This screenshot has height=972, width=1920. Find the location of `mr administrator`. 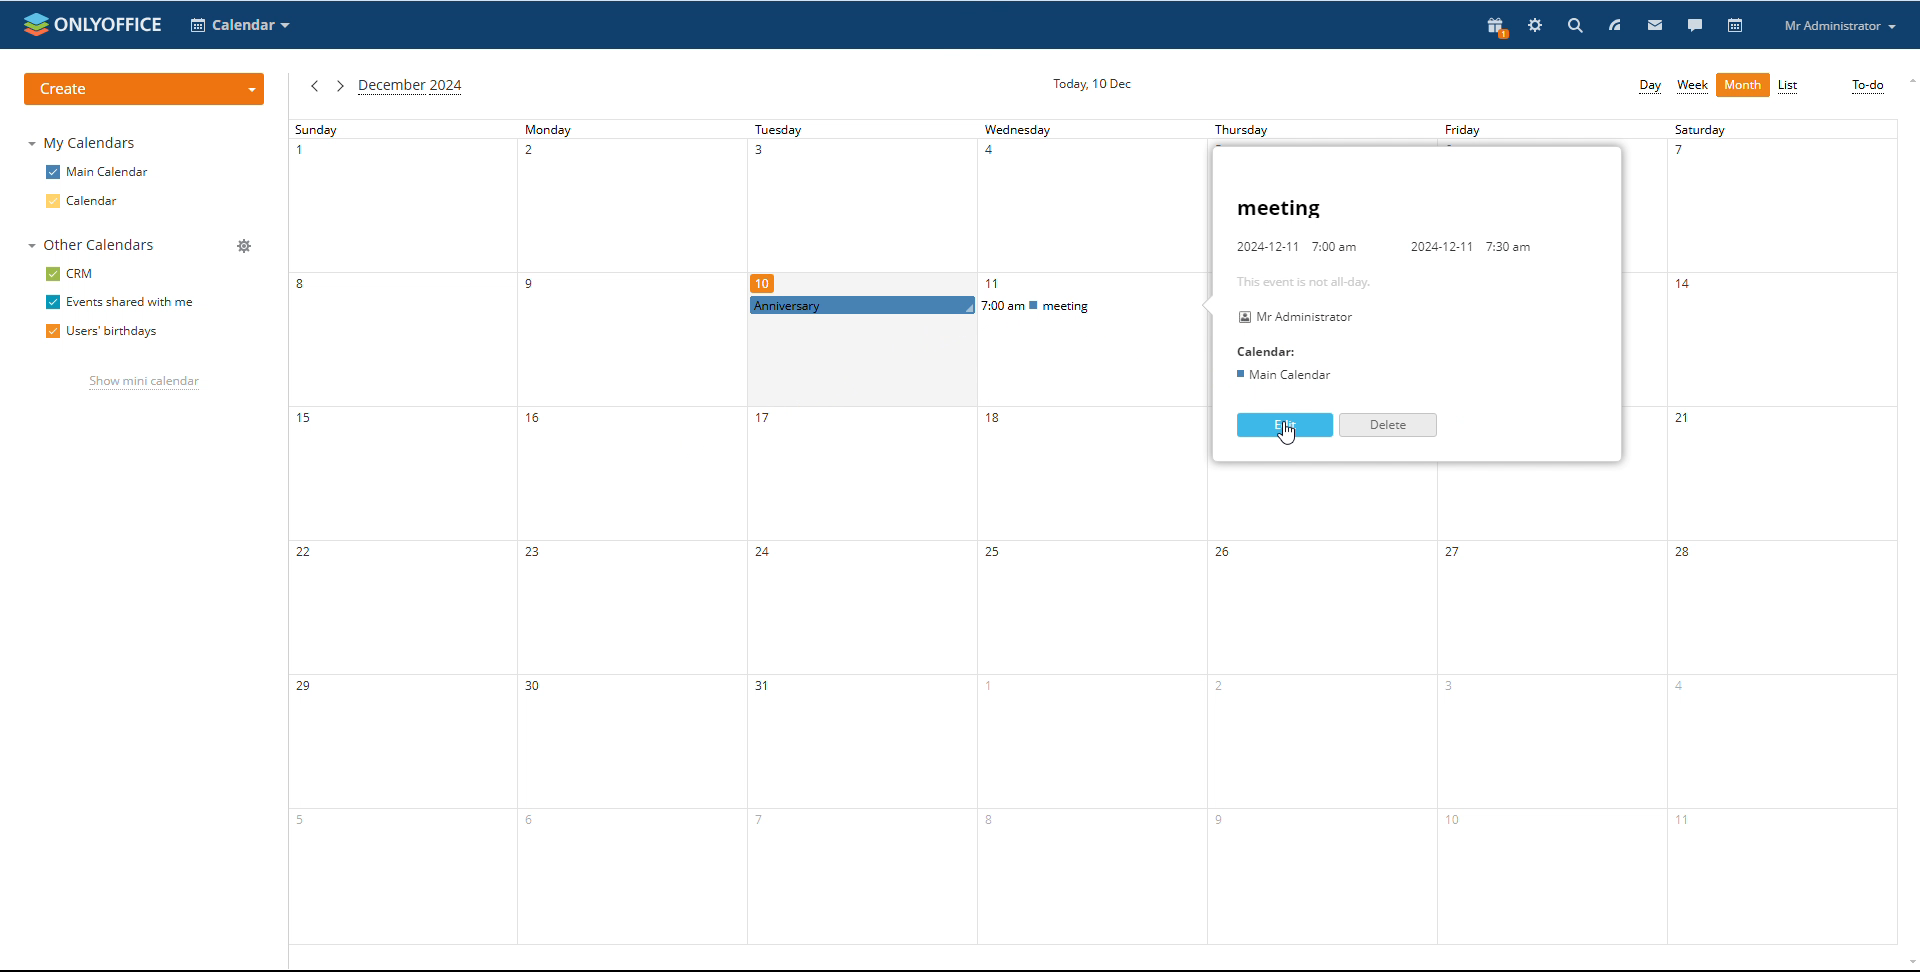

mr administrator is located at coordinates (1291, 315).